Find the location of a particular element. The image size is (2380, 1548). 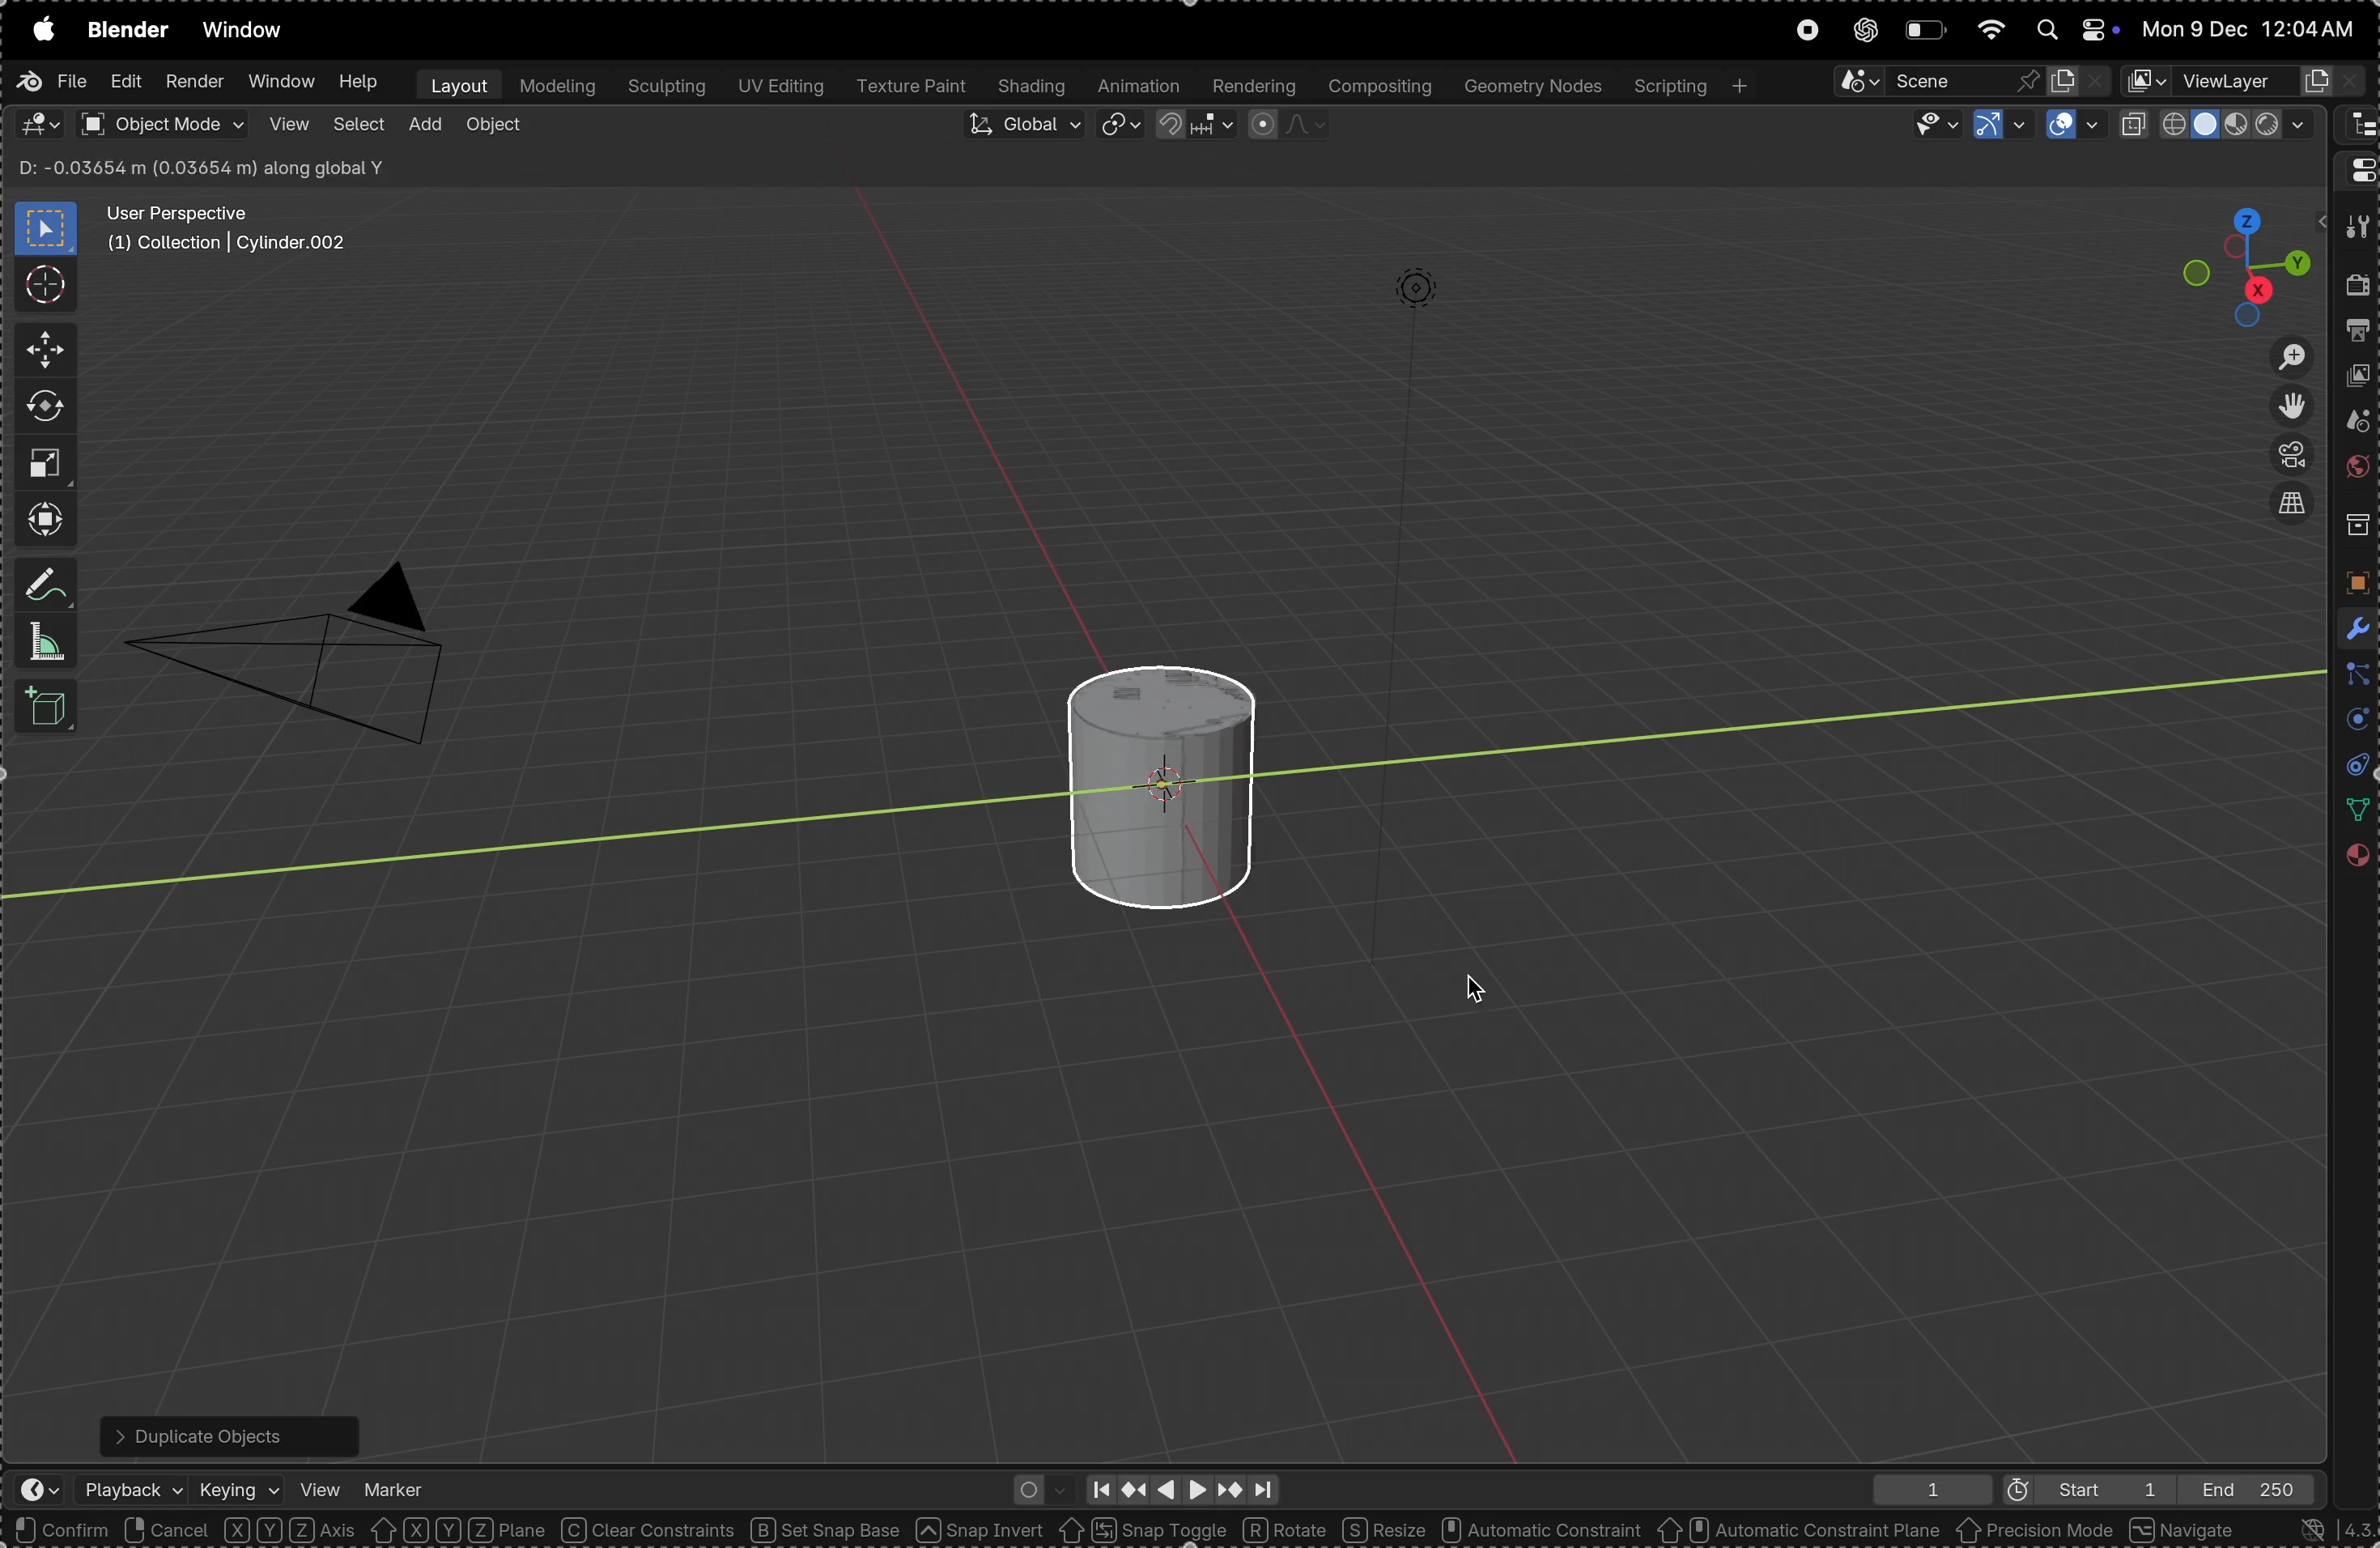

worls is located at coordinates (2355, 471).